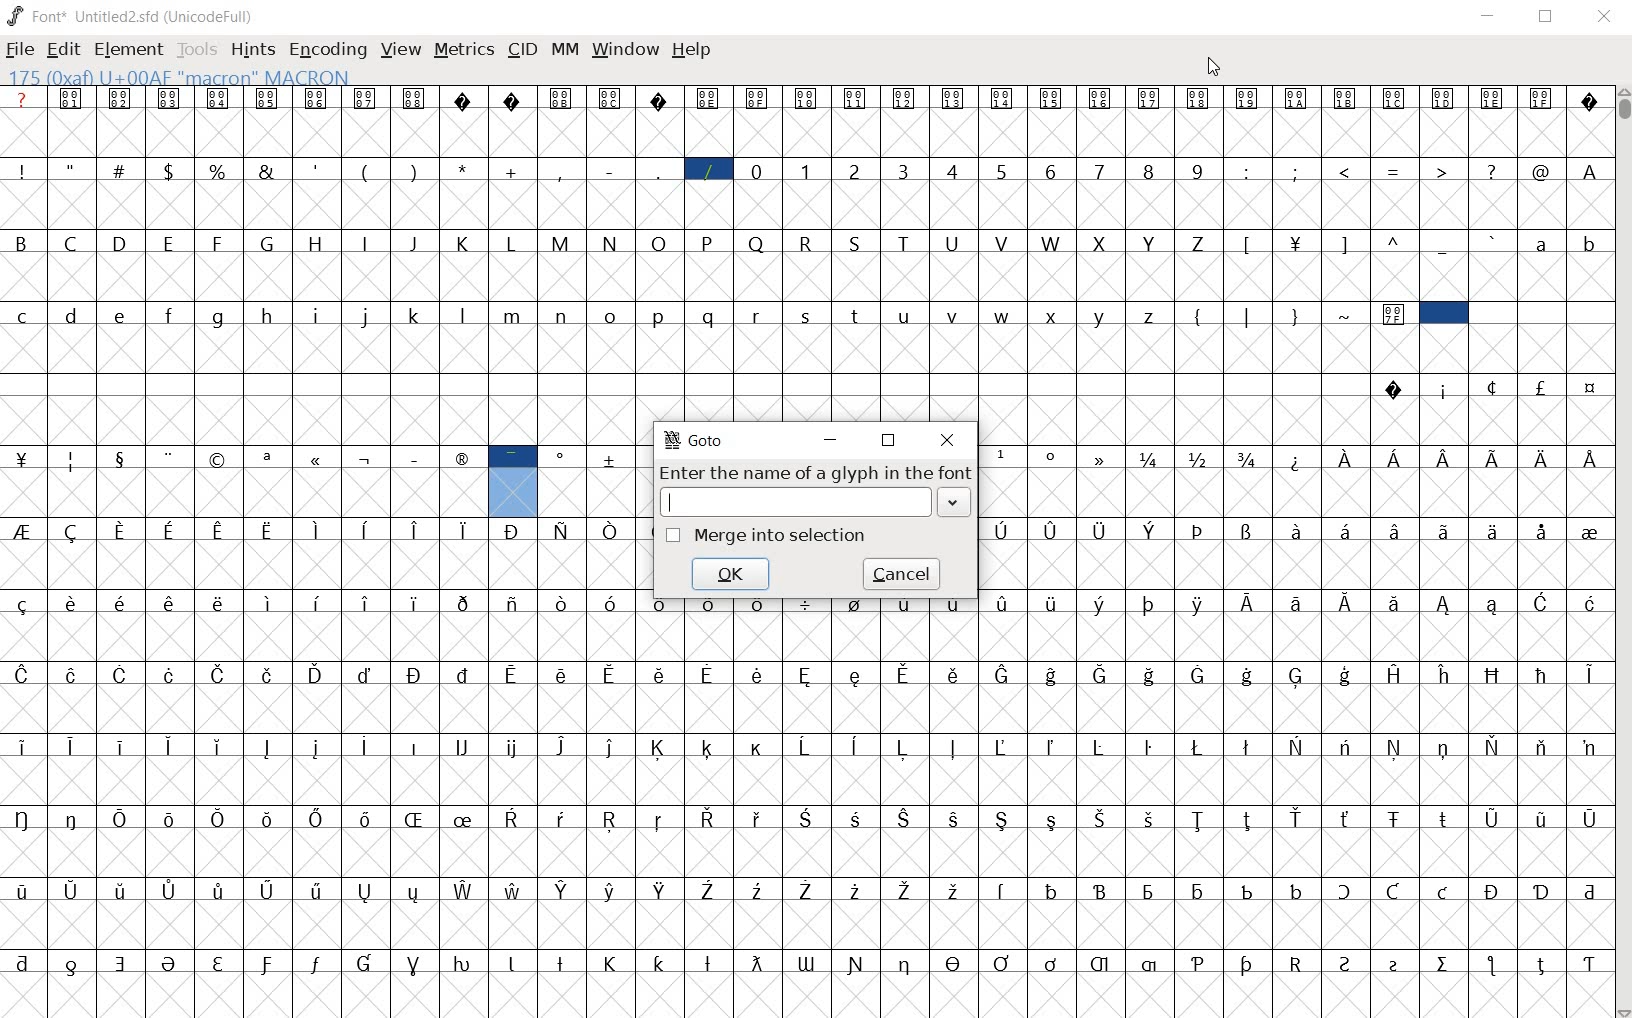 The image size is (1632, 1018). Describe the element at coordinates (696, 441) in the screenshot. I see `GoTo` at that location.